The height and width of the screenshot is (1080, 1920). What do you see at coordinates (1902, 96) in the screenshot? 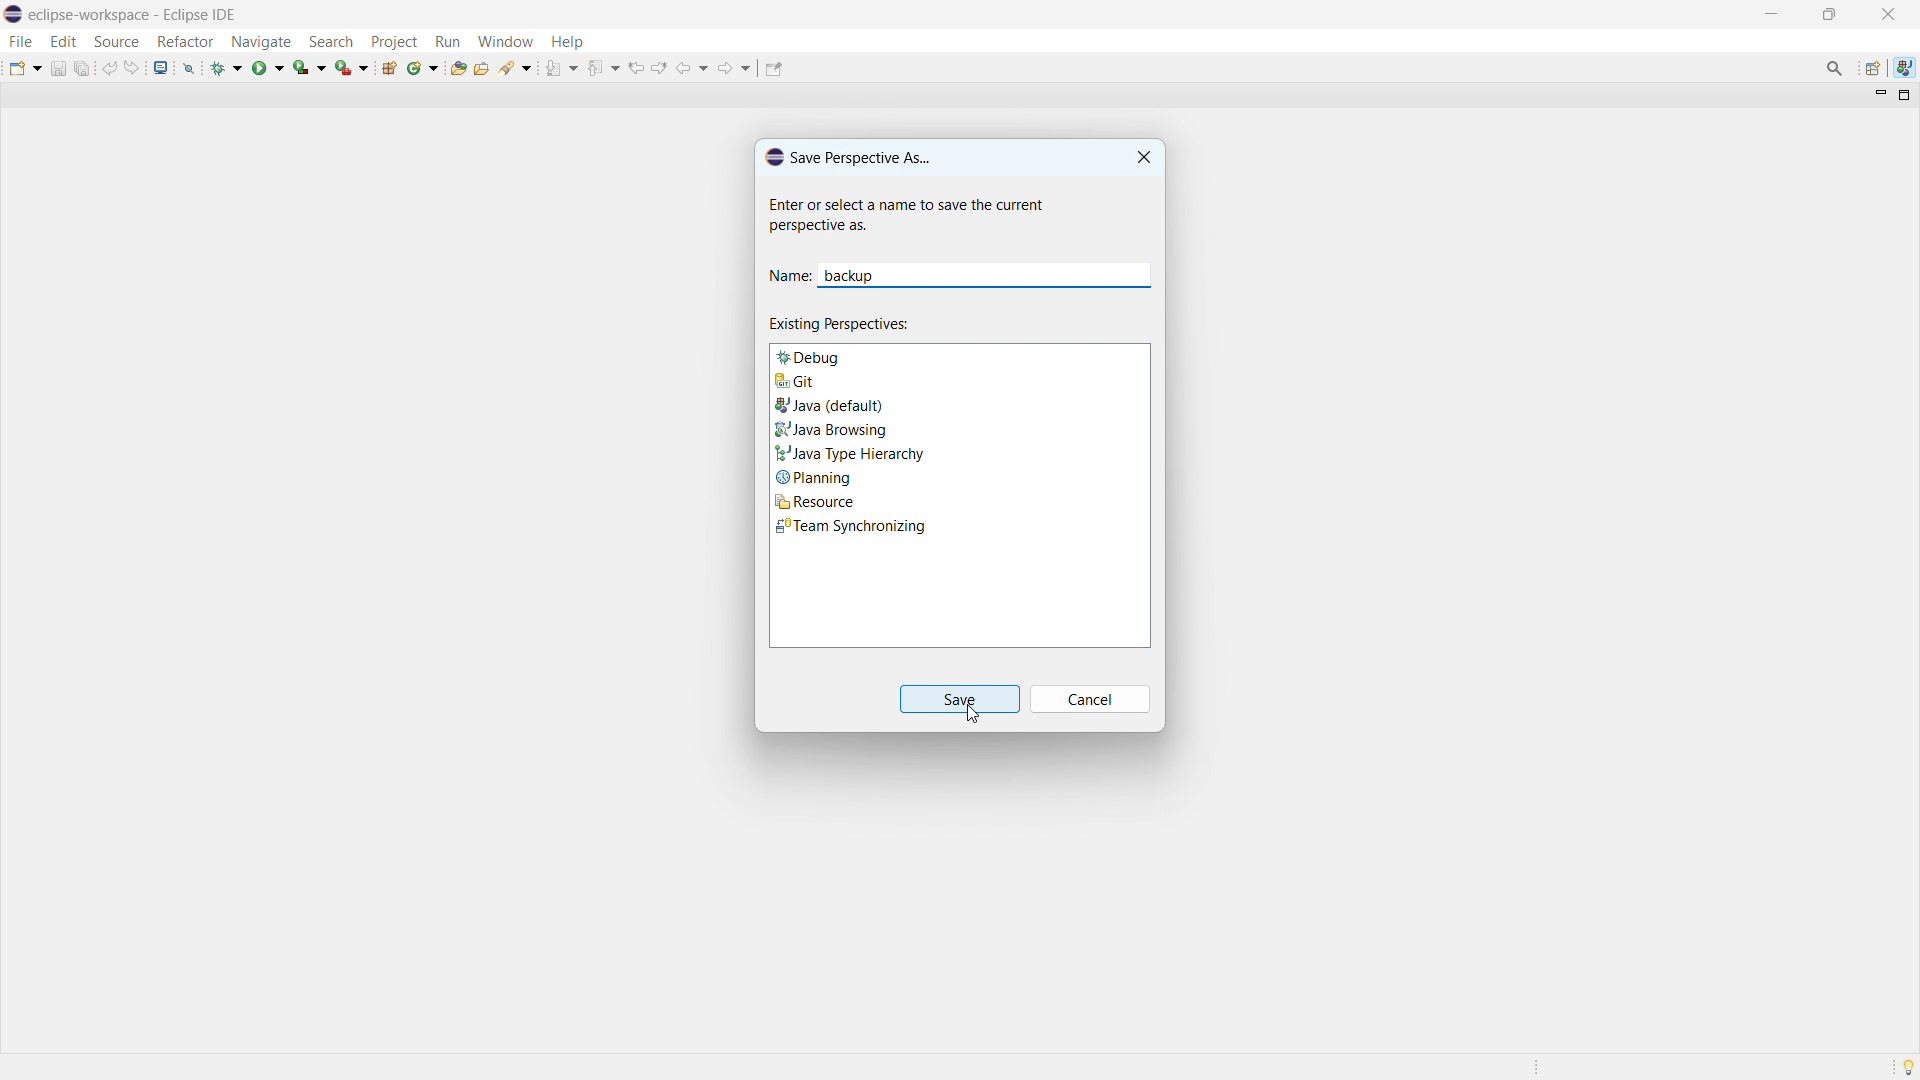
I see `maximize view` at bounding box center [1902, 96].